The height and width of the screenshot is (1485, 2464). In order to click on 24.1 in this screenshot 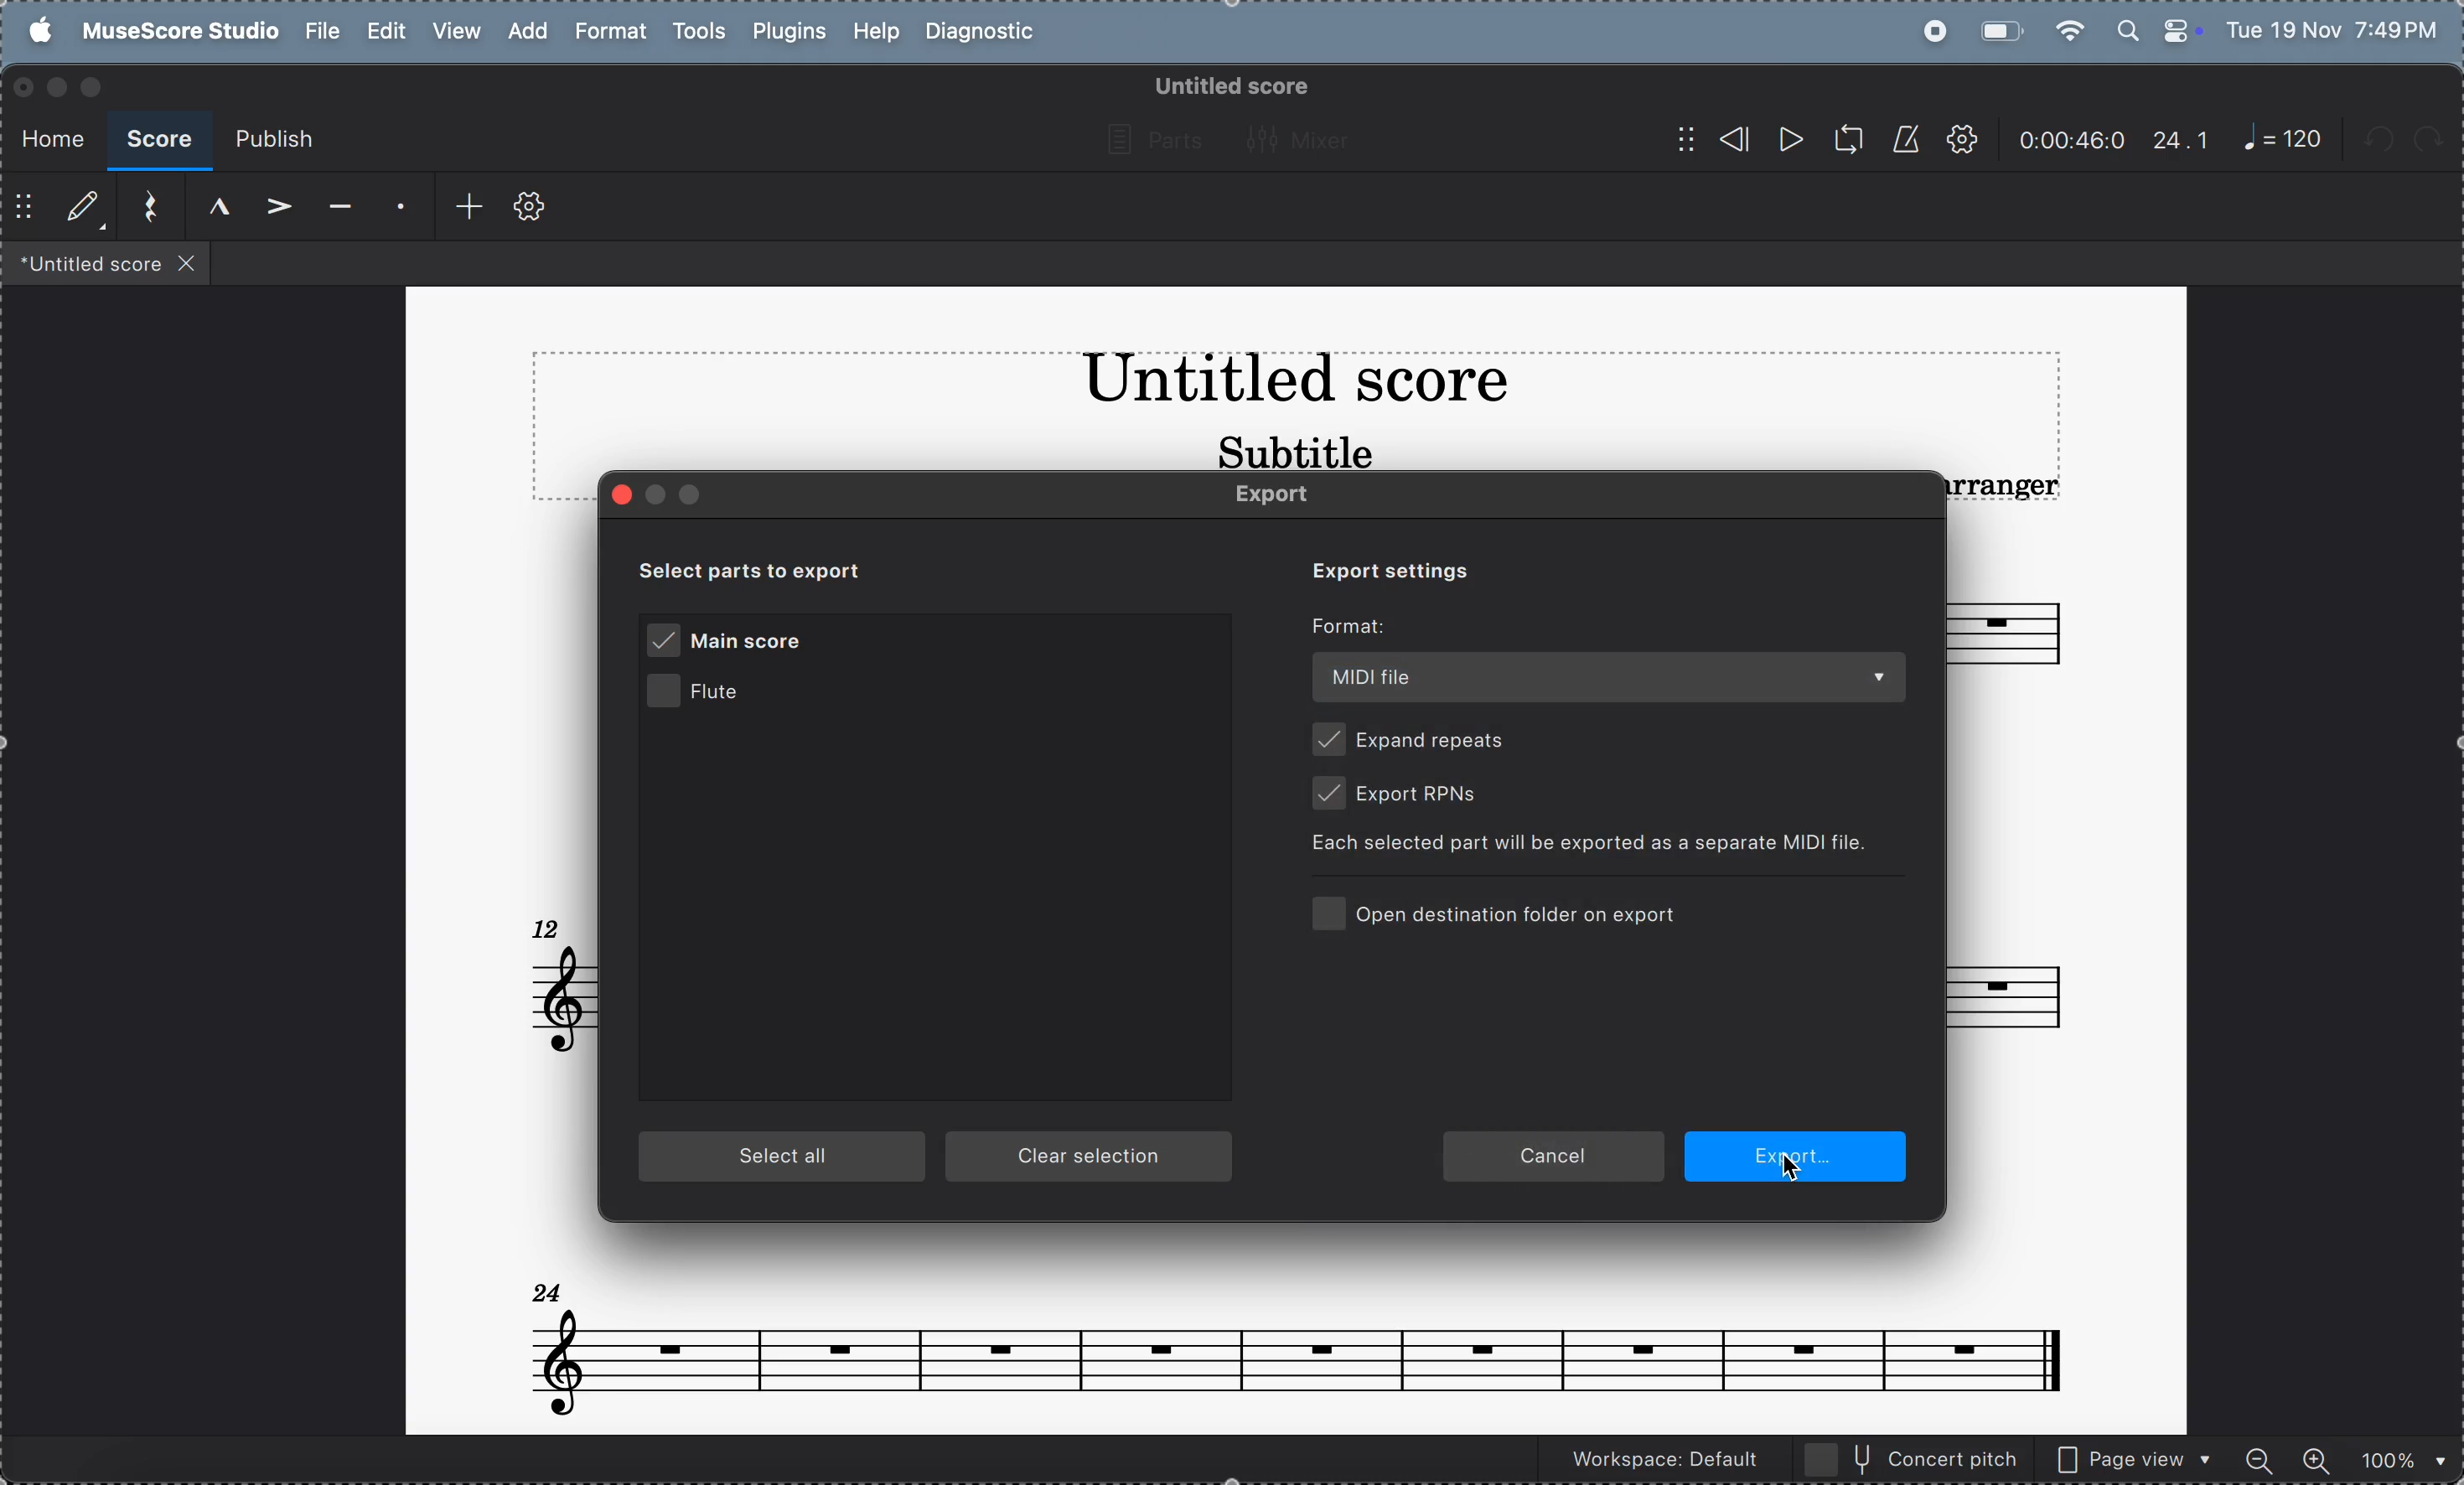, I will do `click(2181, 140)`.